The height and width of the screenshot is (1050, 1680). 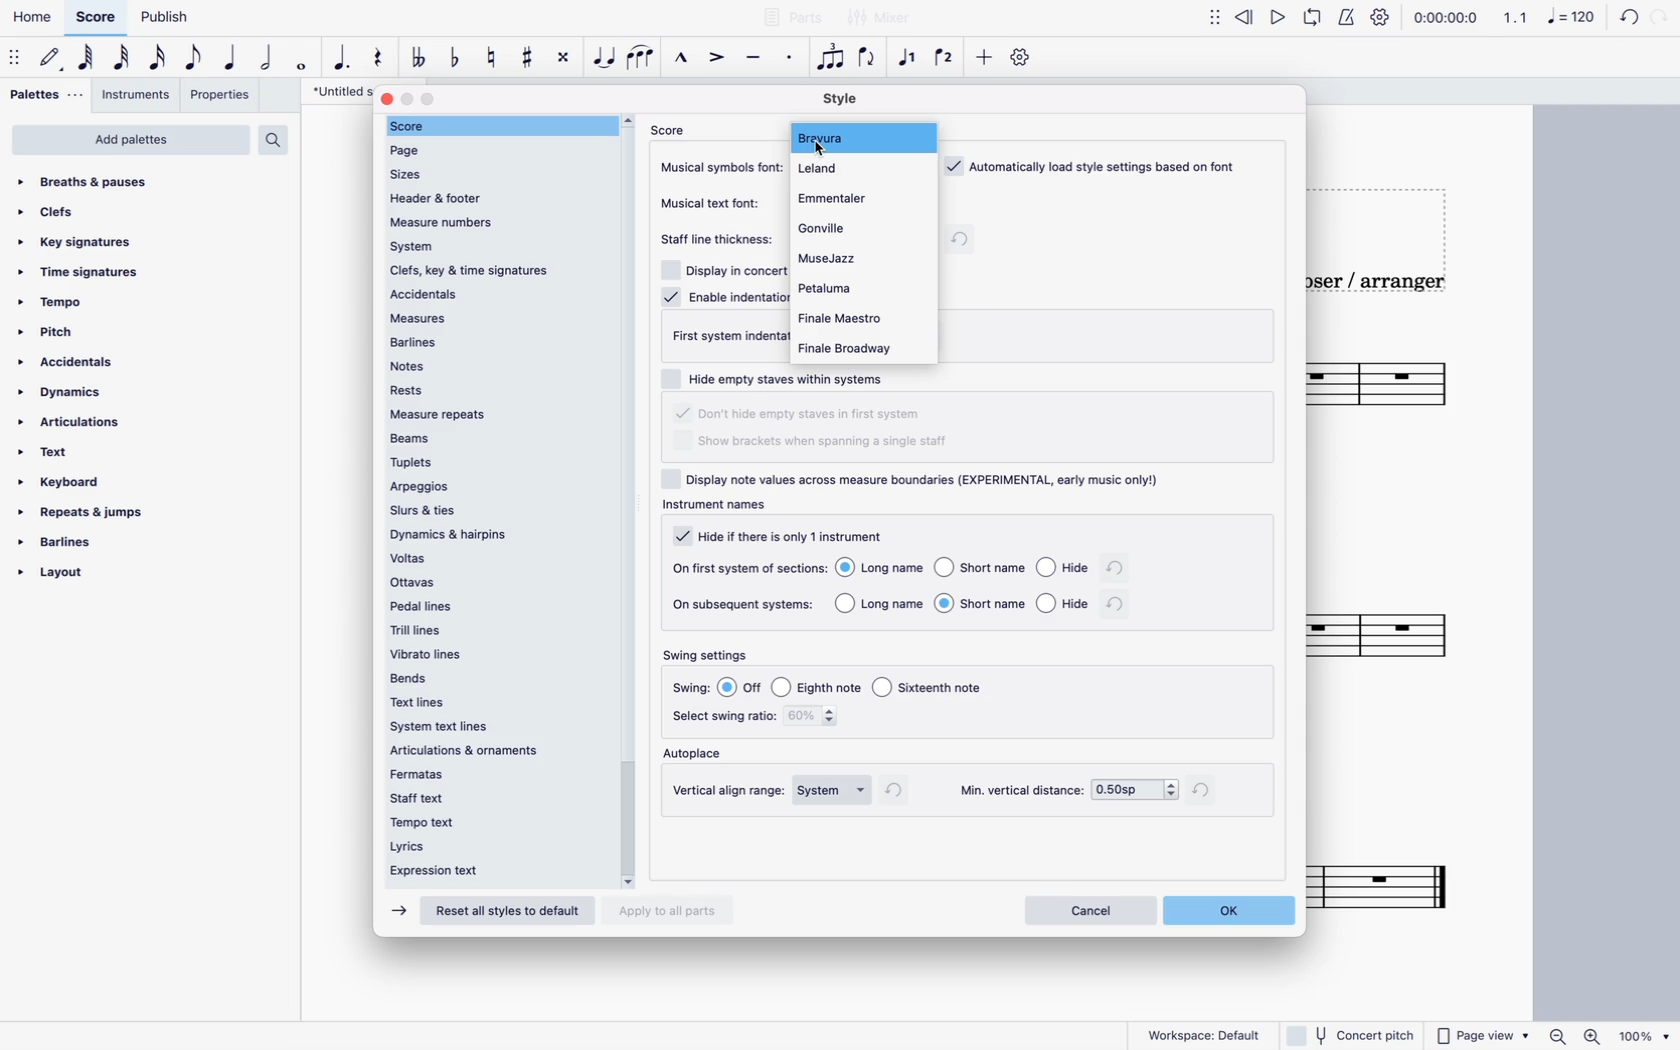 What do you see at coordinates (93, 179) in the screenshot?
I see `breaths & pauses` at bounding box center [93, 179].